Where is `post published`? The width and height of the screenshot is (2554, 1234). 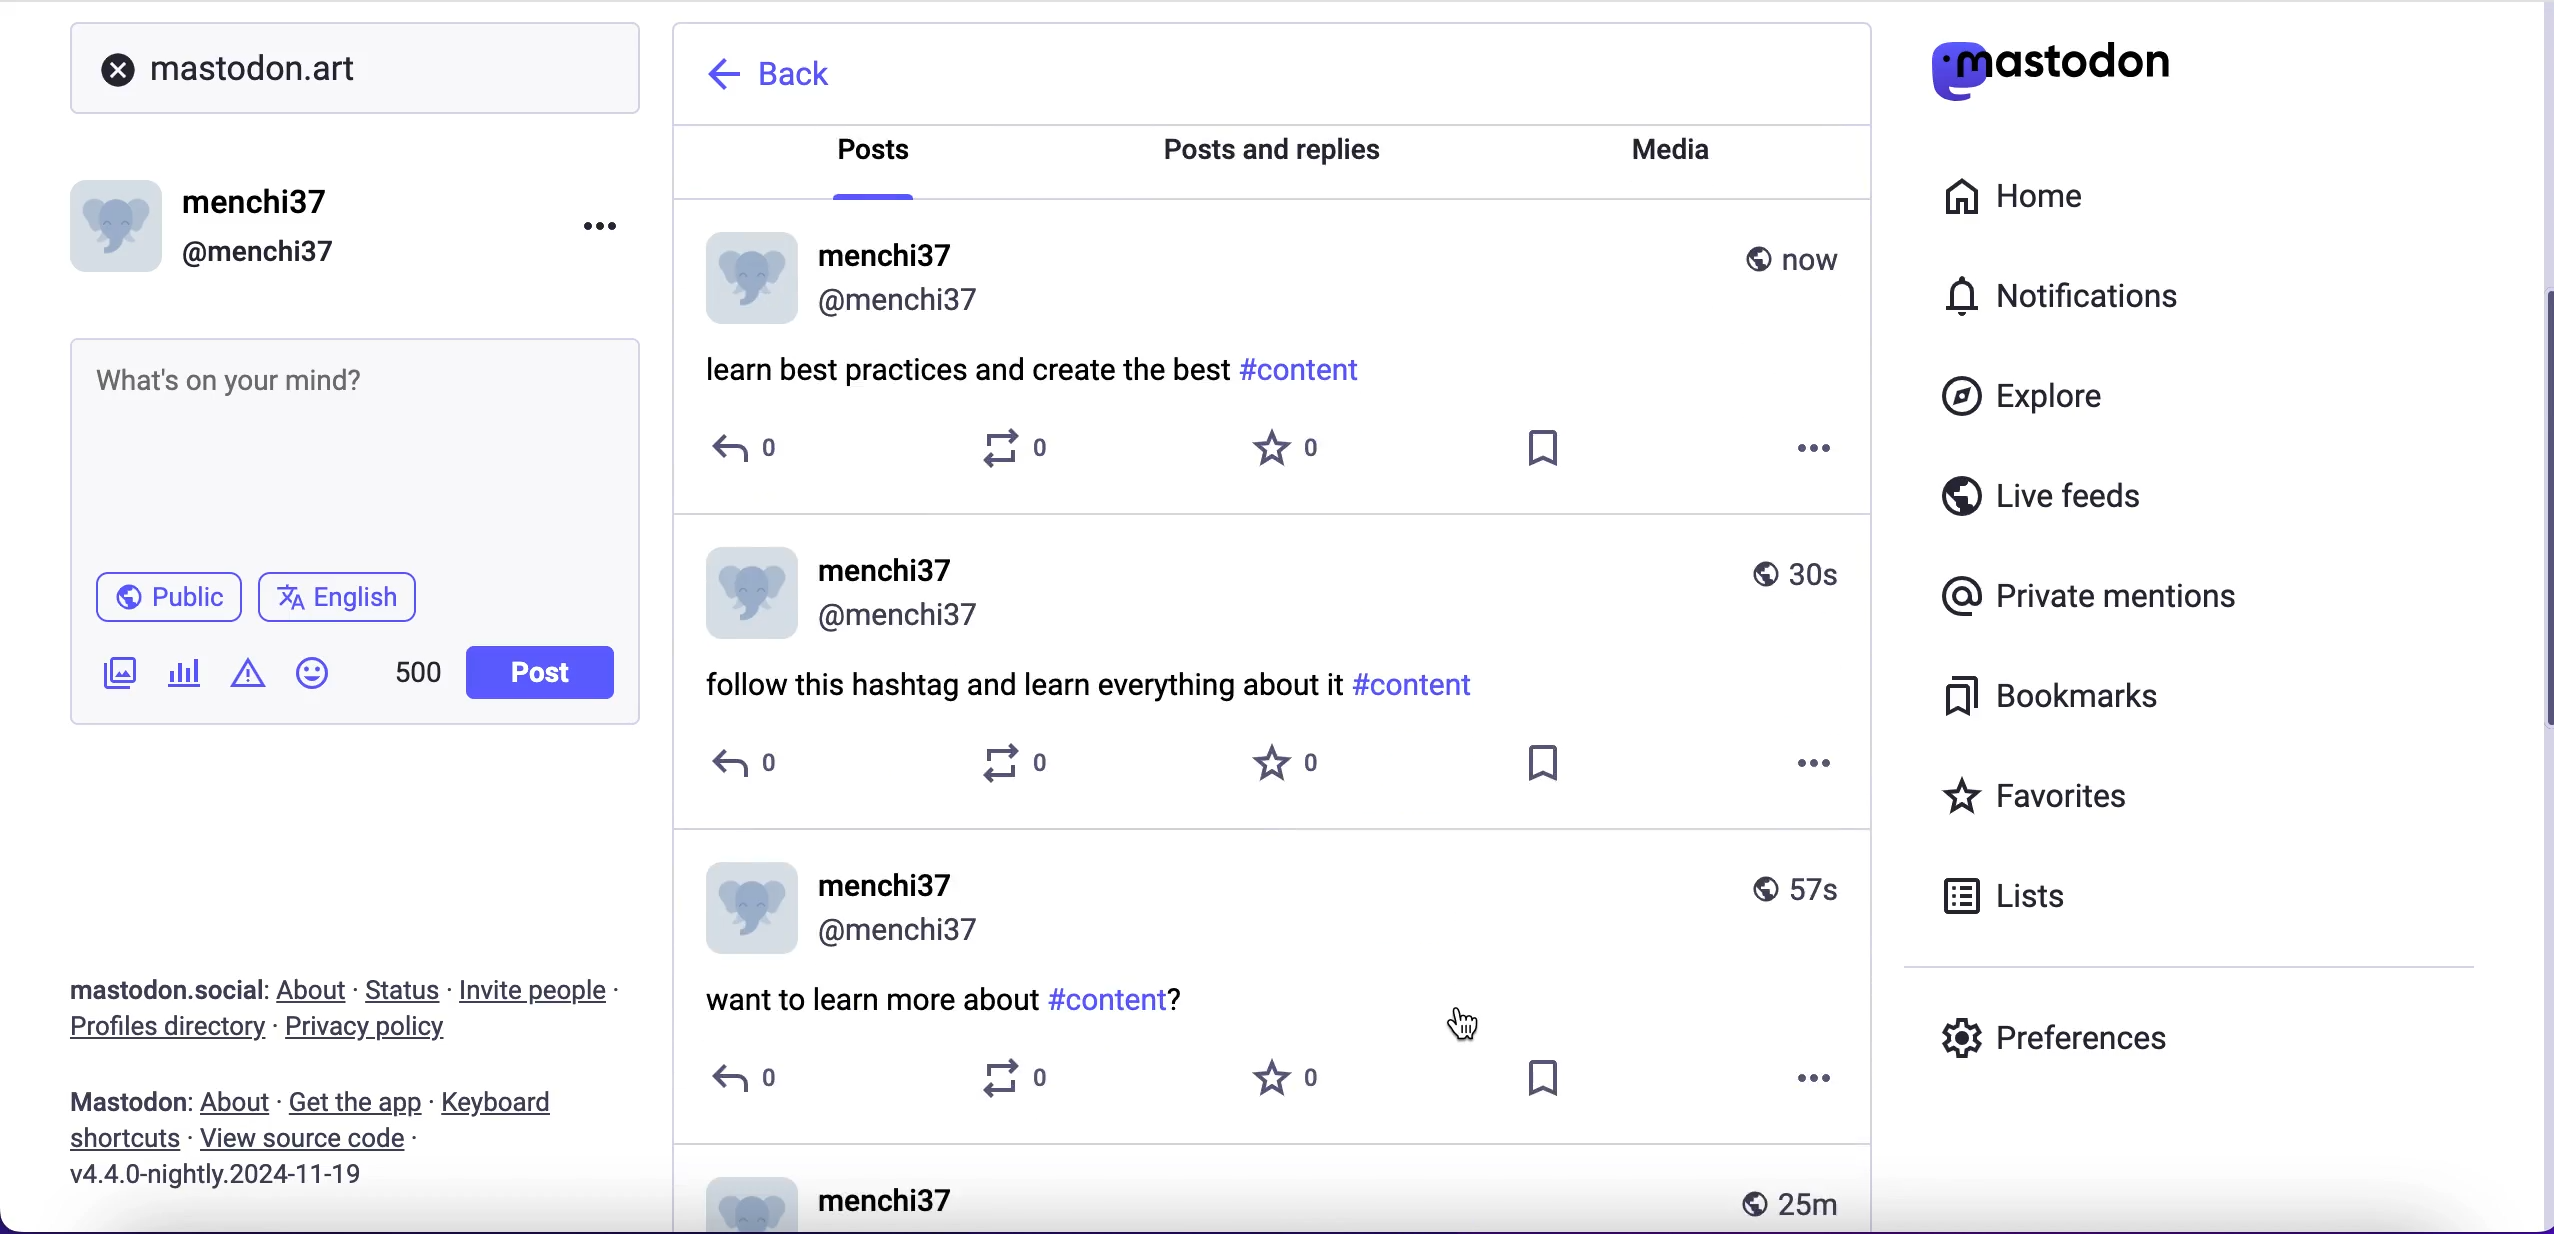 post published is located at coordinates (123, 1098).